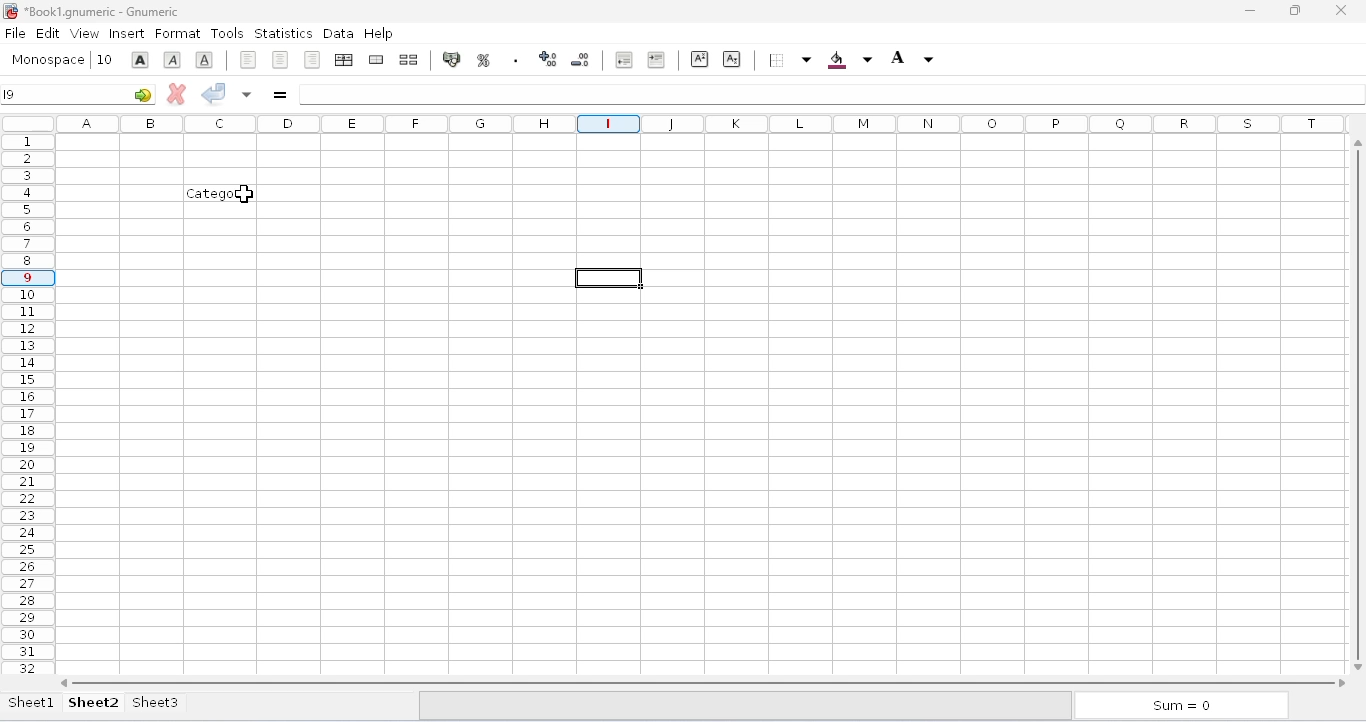  What do you see at coordinates (47, 60) in the screenshot?
I see `font` at bounding box center [47, 60].